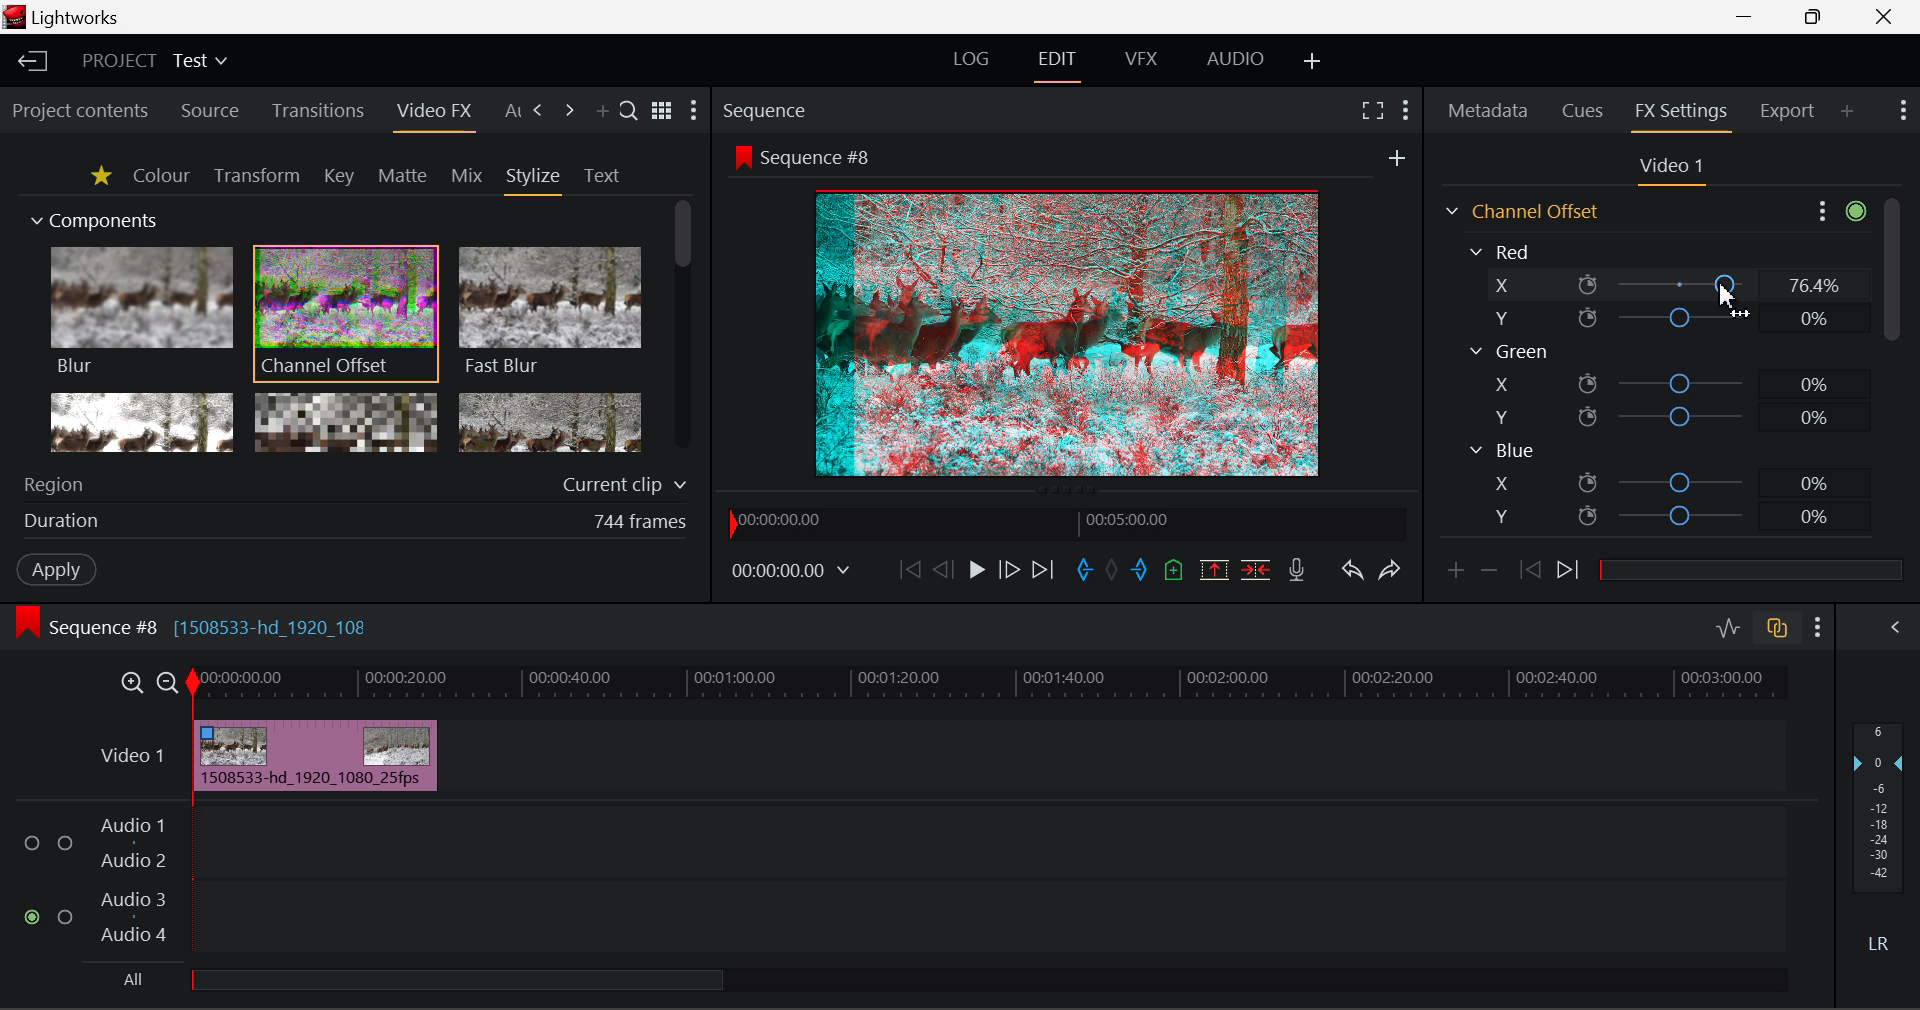  I want to click on Region, so click(359, 481).